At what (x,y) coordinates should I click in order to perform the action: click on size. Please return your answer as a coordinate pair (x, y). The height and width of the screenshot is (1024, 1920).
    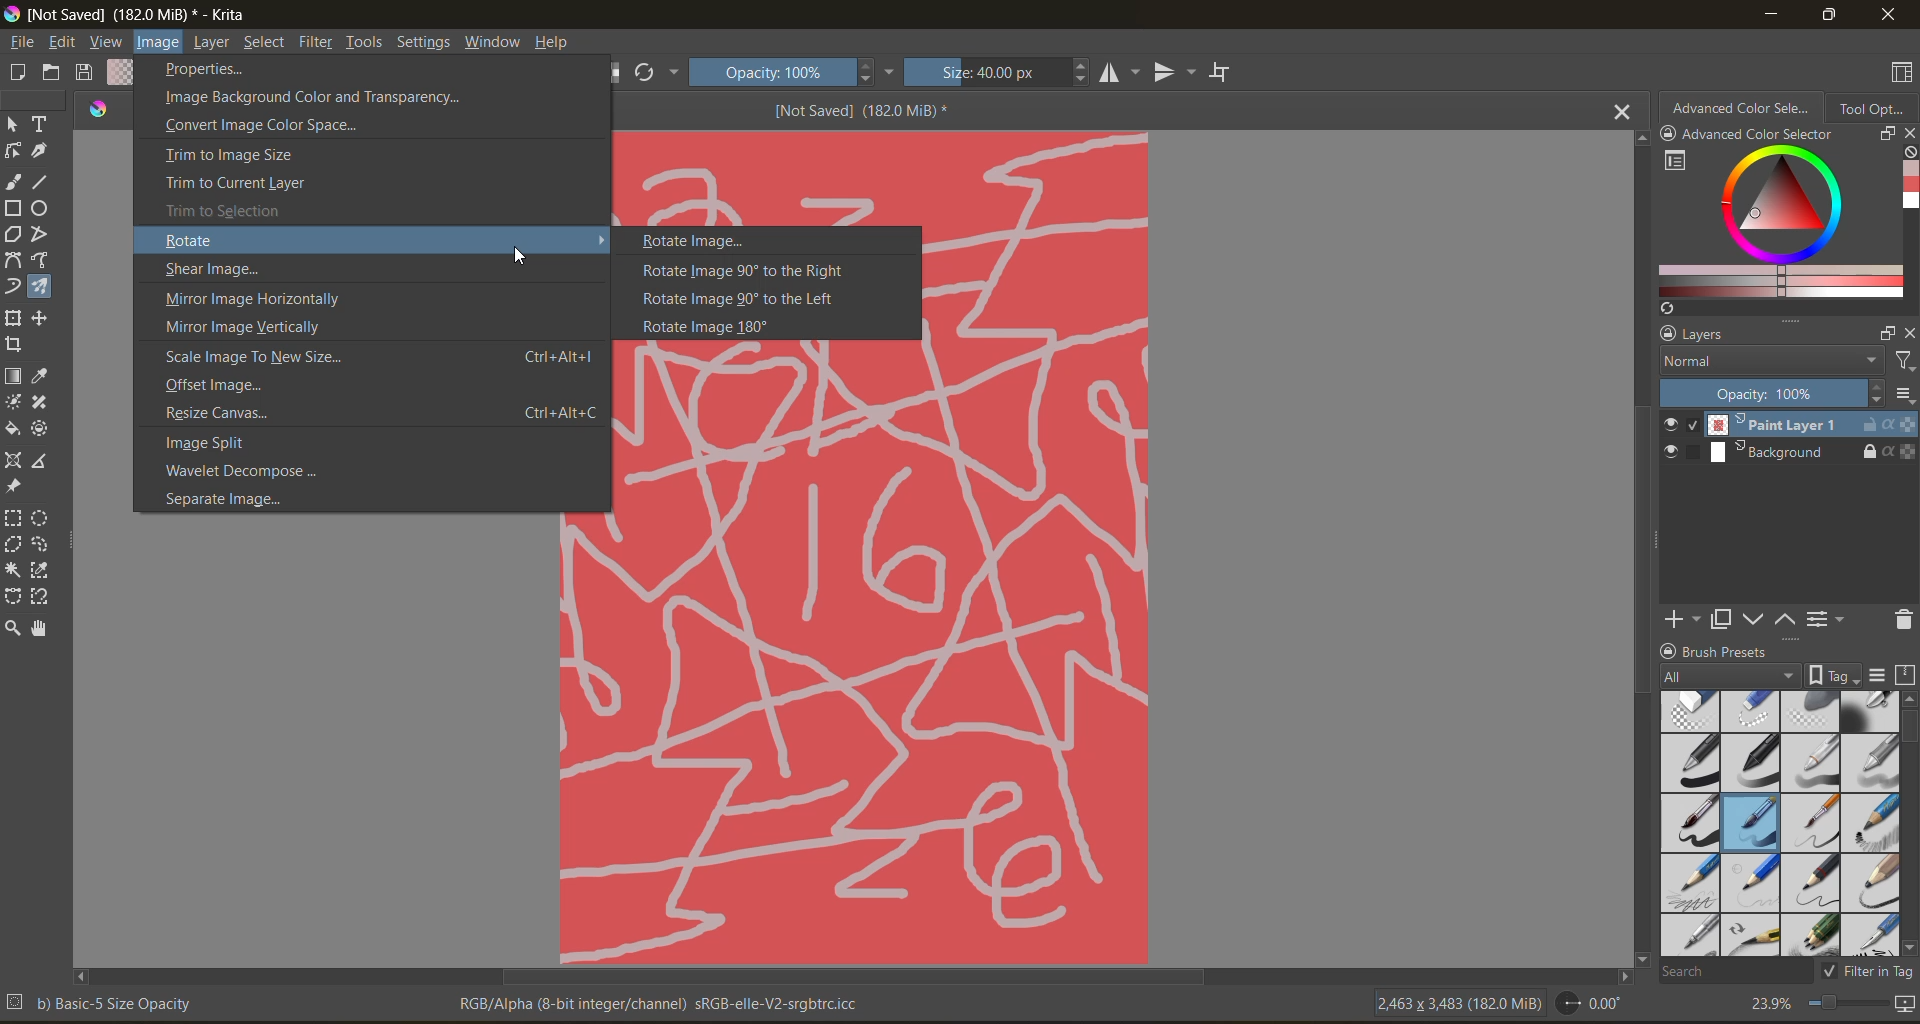
    Looking at the image, I should click on (1005, 71).